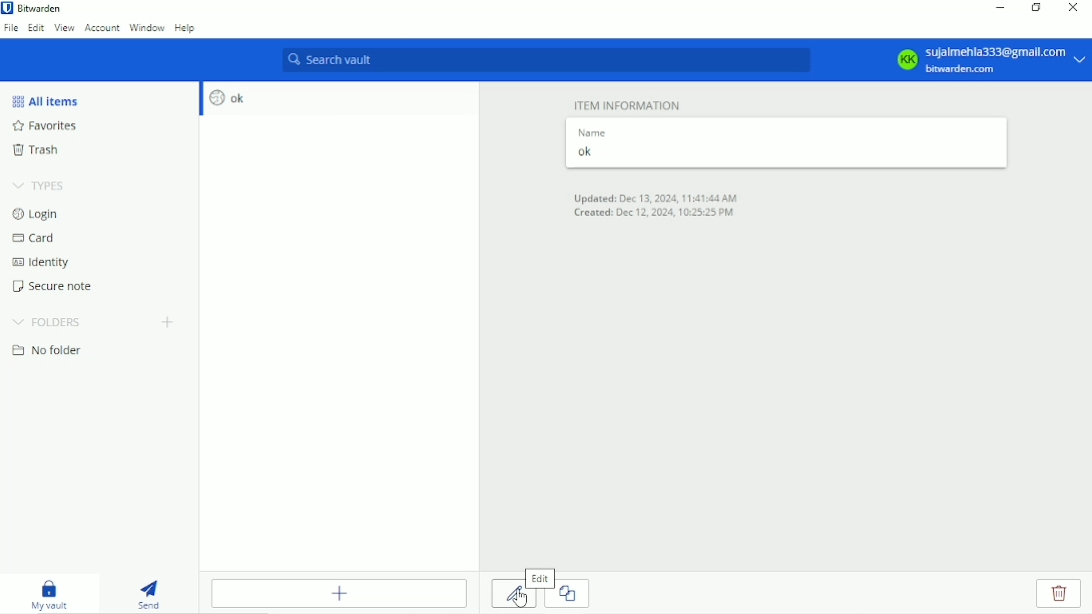 This screenshot has width=1092, height=614. Describe the element at coordinates (656, 214) in the screenshot. I see `Created: Dec 12, 2024, 10:25:25 PM` at that location.